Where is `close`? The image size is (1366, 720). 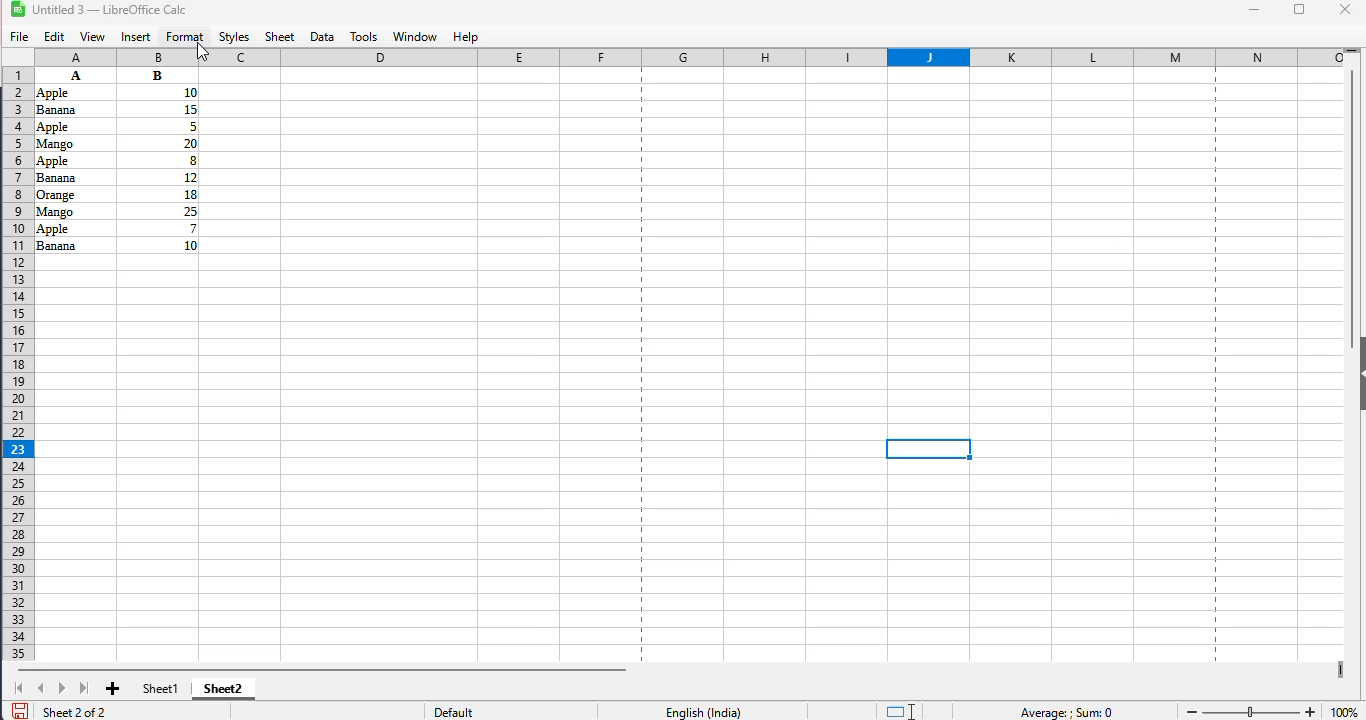
close is located at coordinates (1346, 9).